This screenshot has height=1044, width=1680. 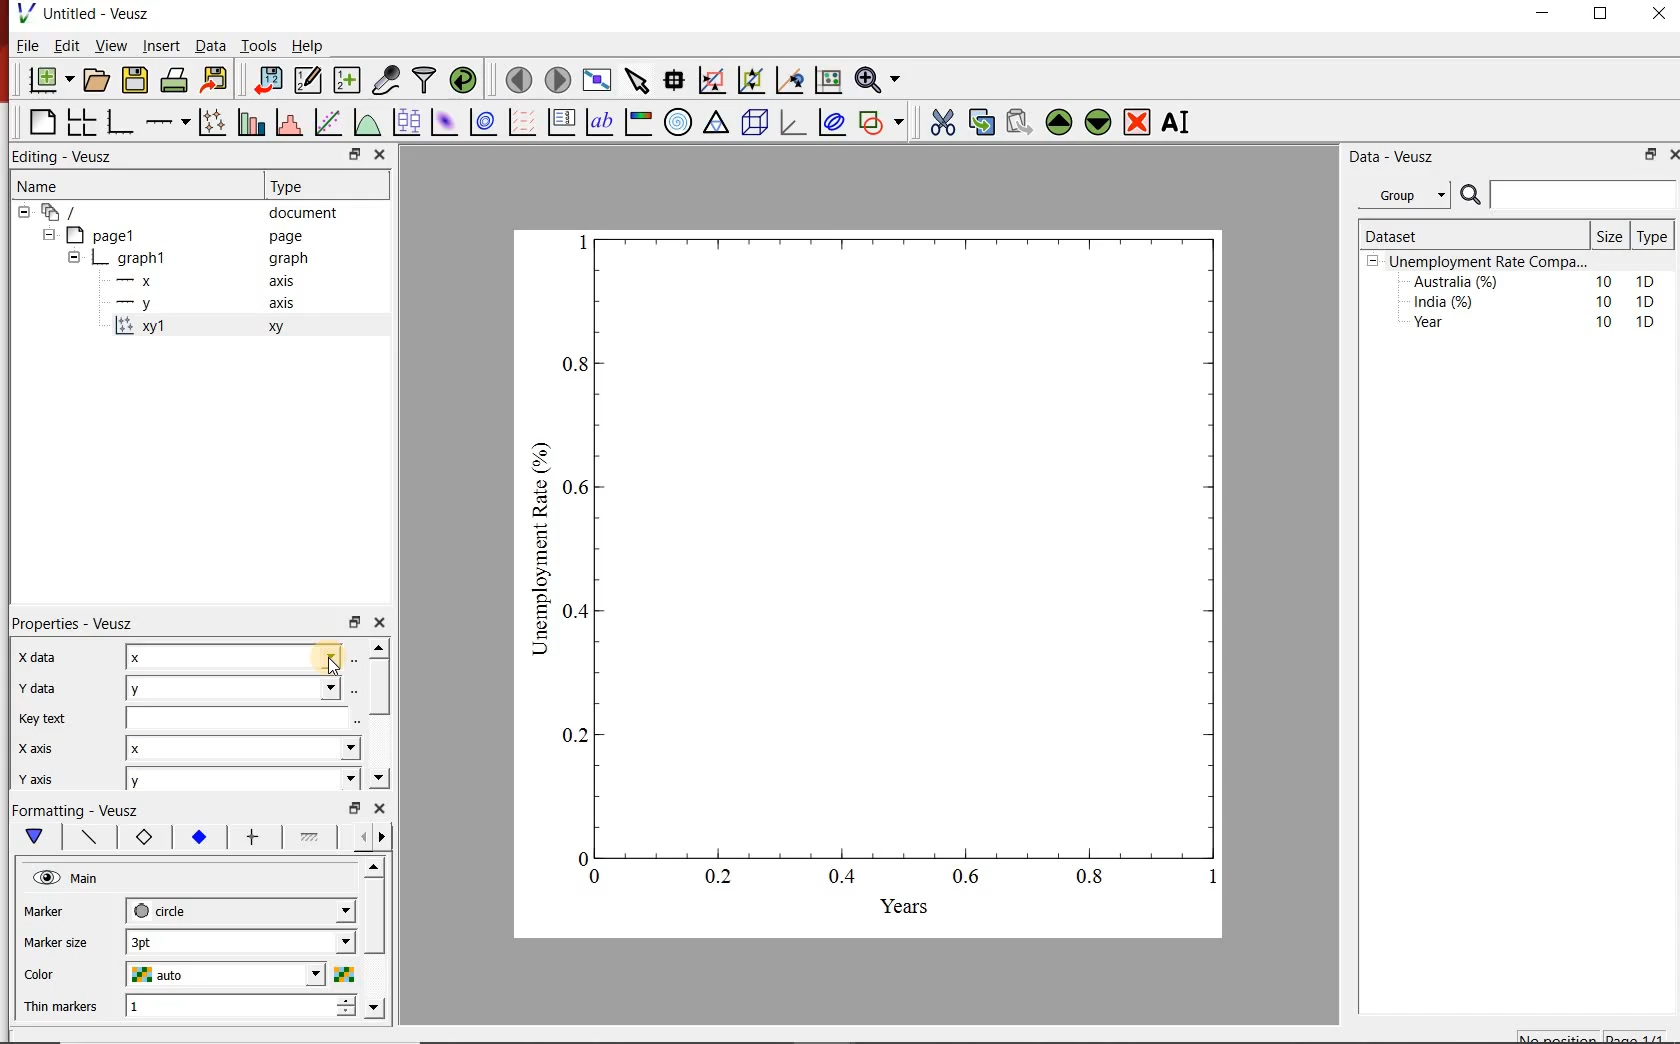 I want to click on plot box plots, so click(x=407, y=121).